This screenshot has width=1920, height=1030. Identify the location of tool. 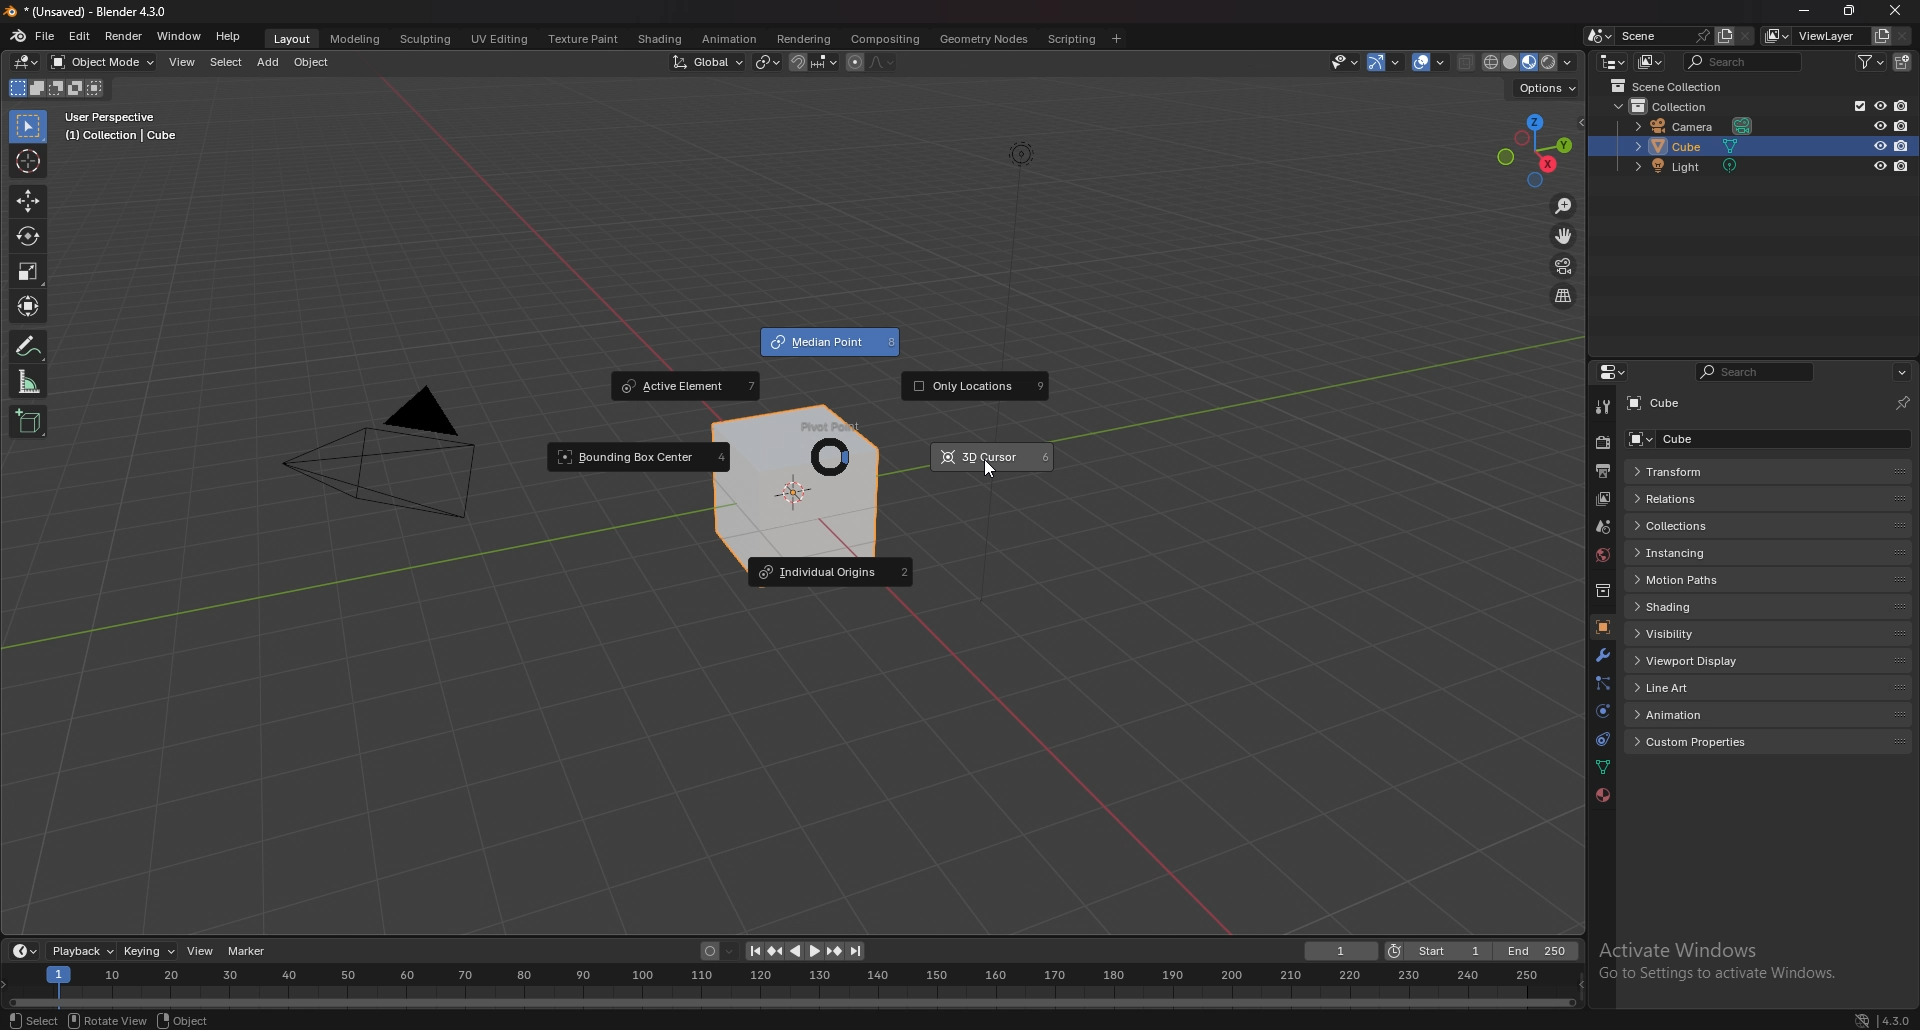
(1600, 409).